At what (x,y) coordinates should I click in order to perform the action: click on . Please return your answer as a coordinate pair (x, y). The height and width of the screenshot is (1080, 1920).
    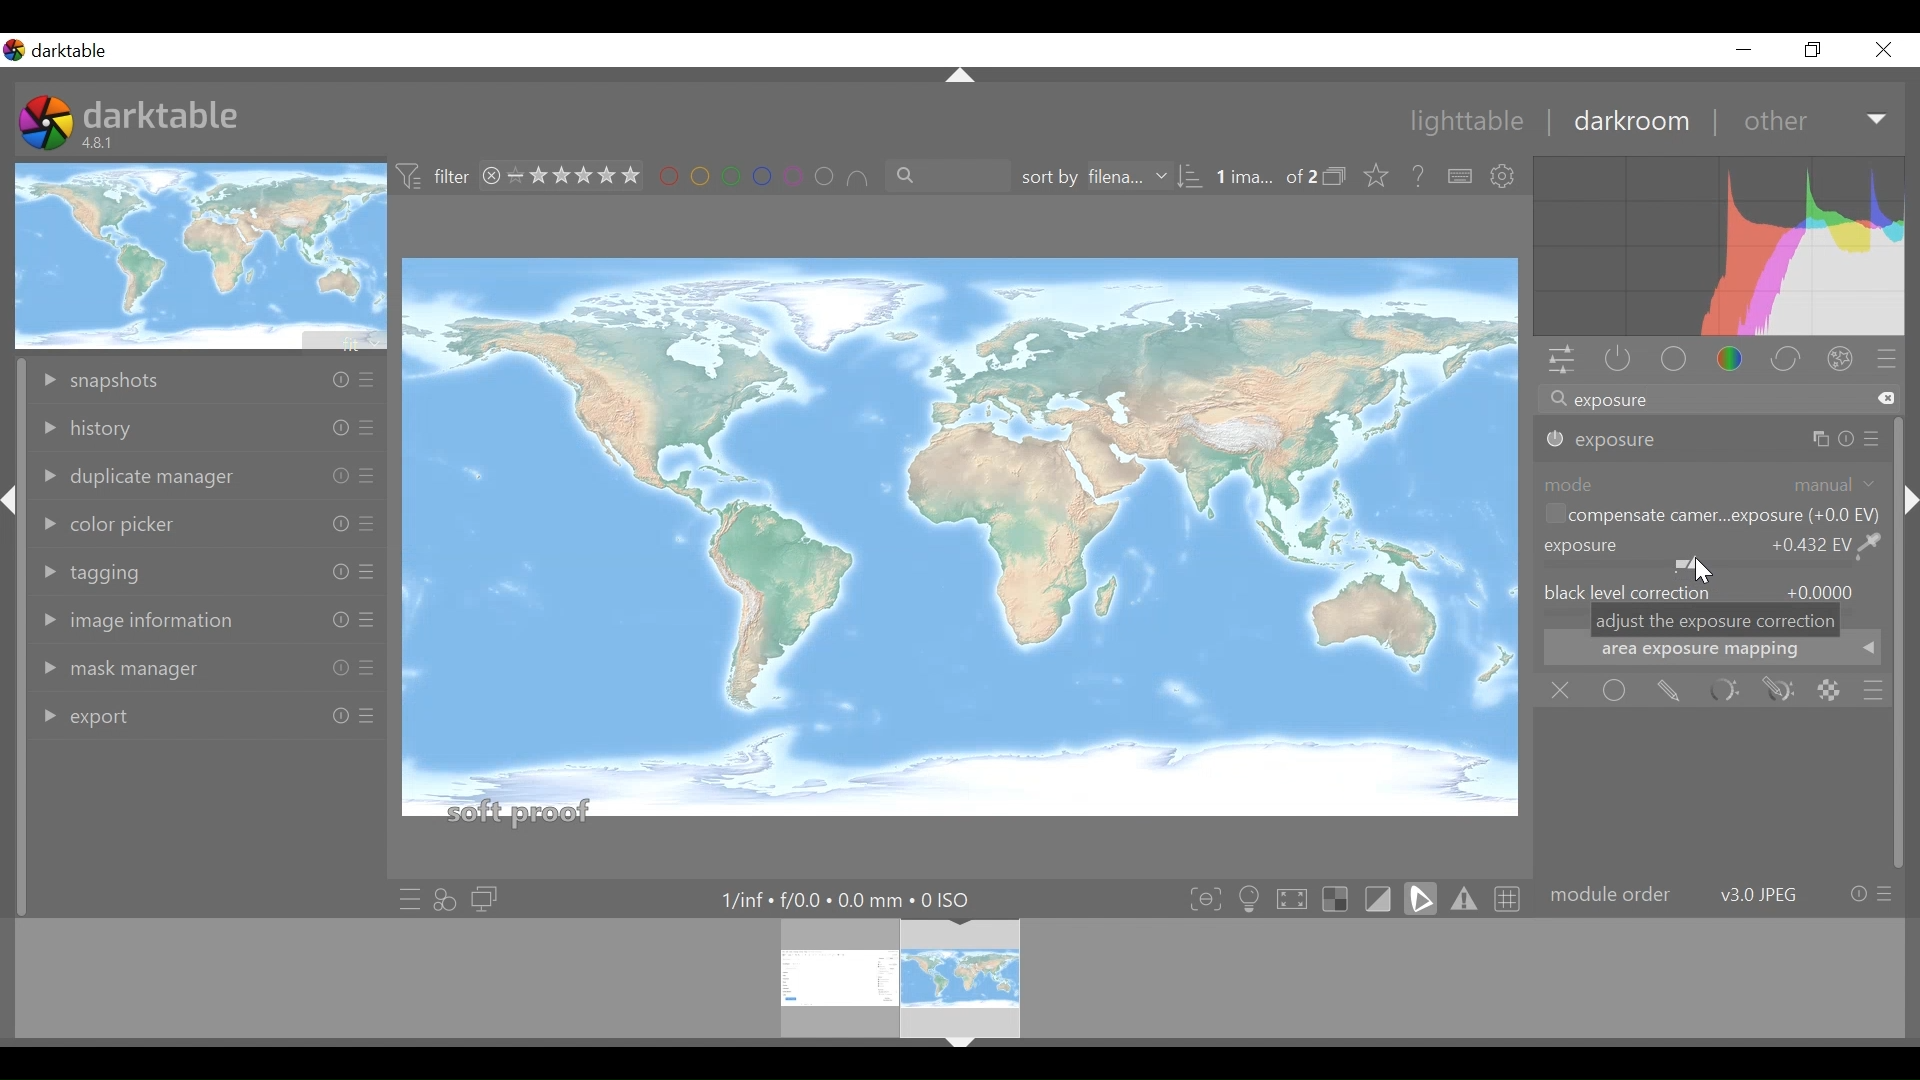
    Looking at the image, I should click on (364, 431).